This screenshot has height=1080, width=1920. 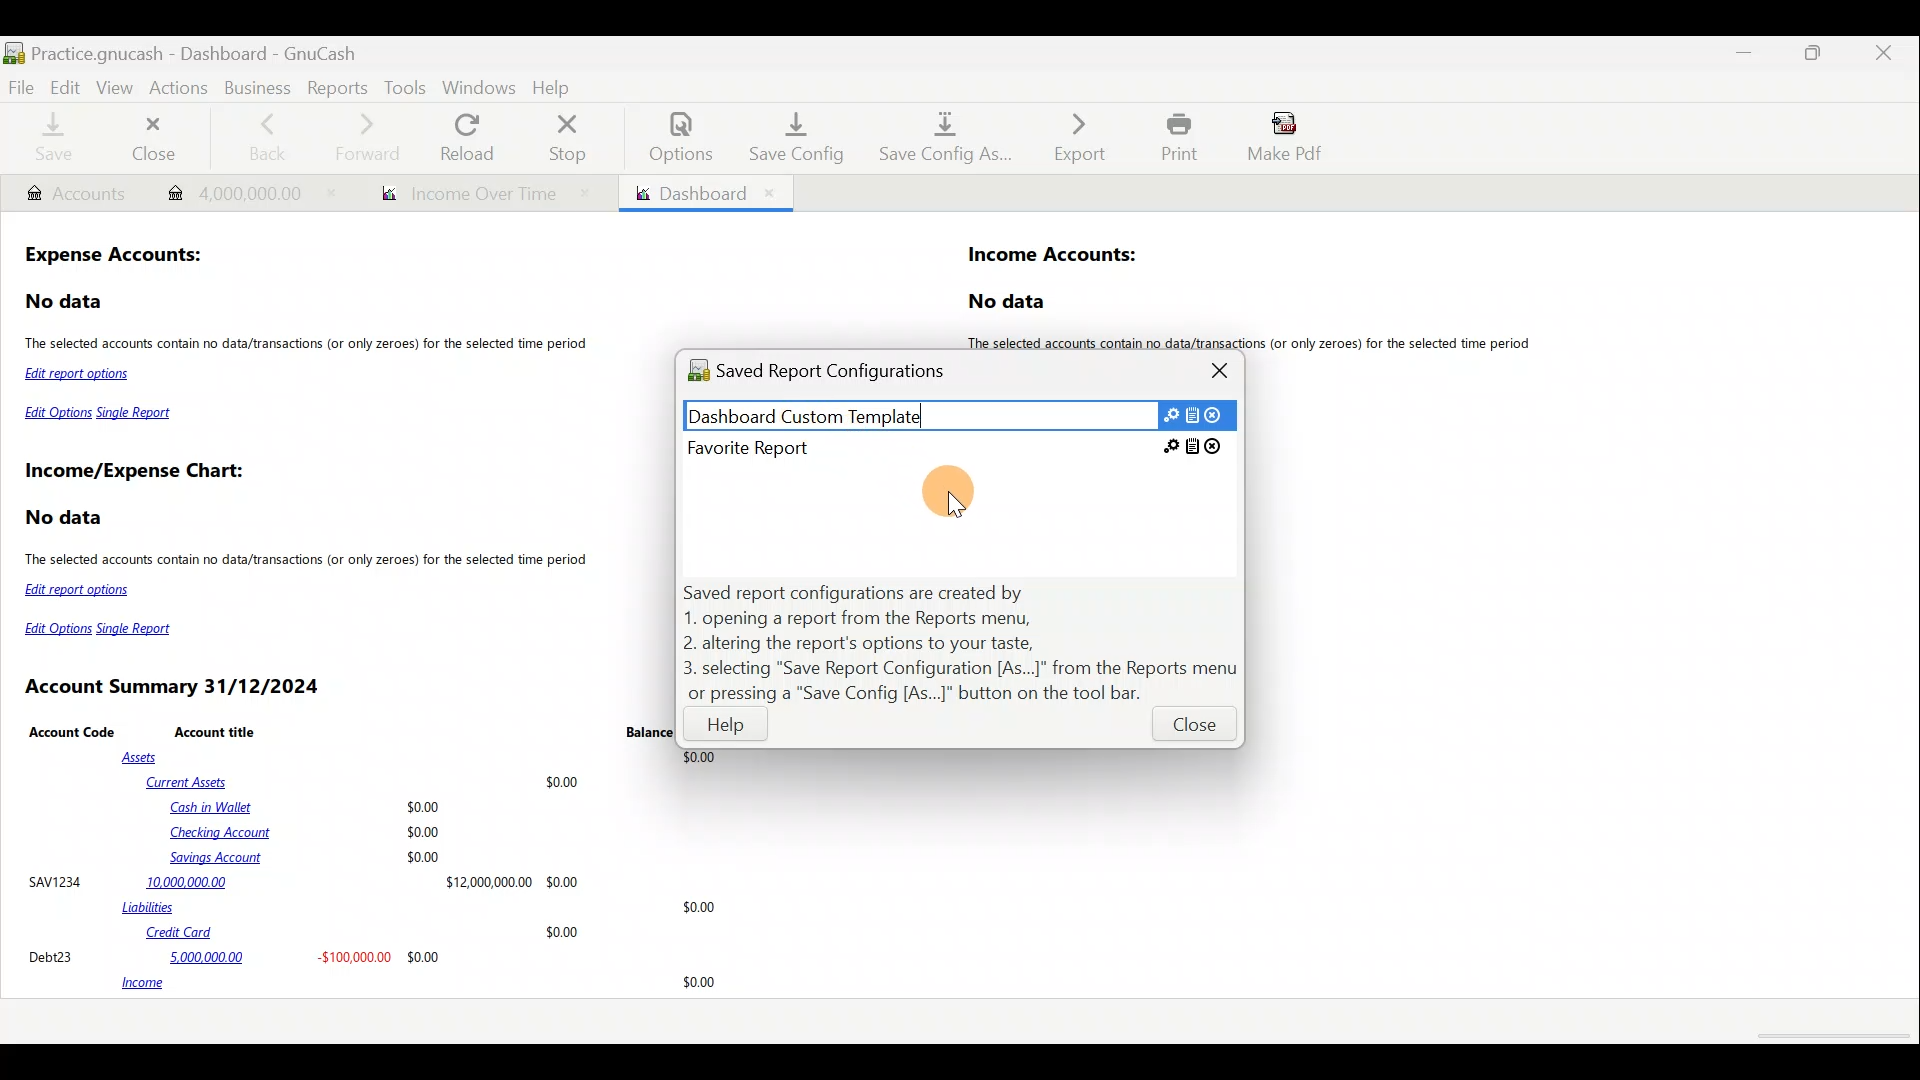 What do you see at coordinates (67, 518) in the screenshot?
I see `No data` at bounding box center [67, 518].